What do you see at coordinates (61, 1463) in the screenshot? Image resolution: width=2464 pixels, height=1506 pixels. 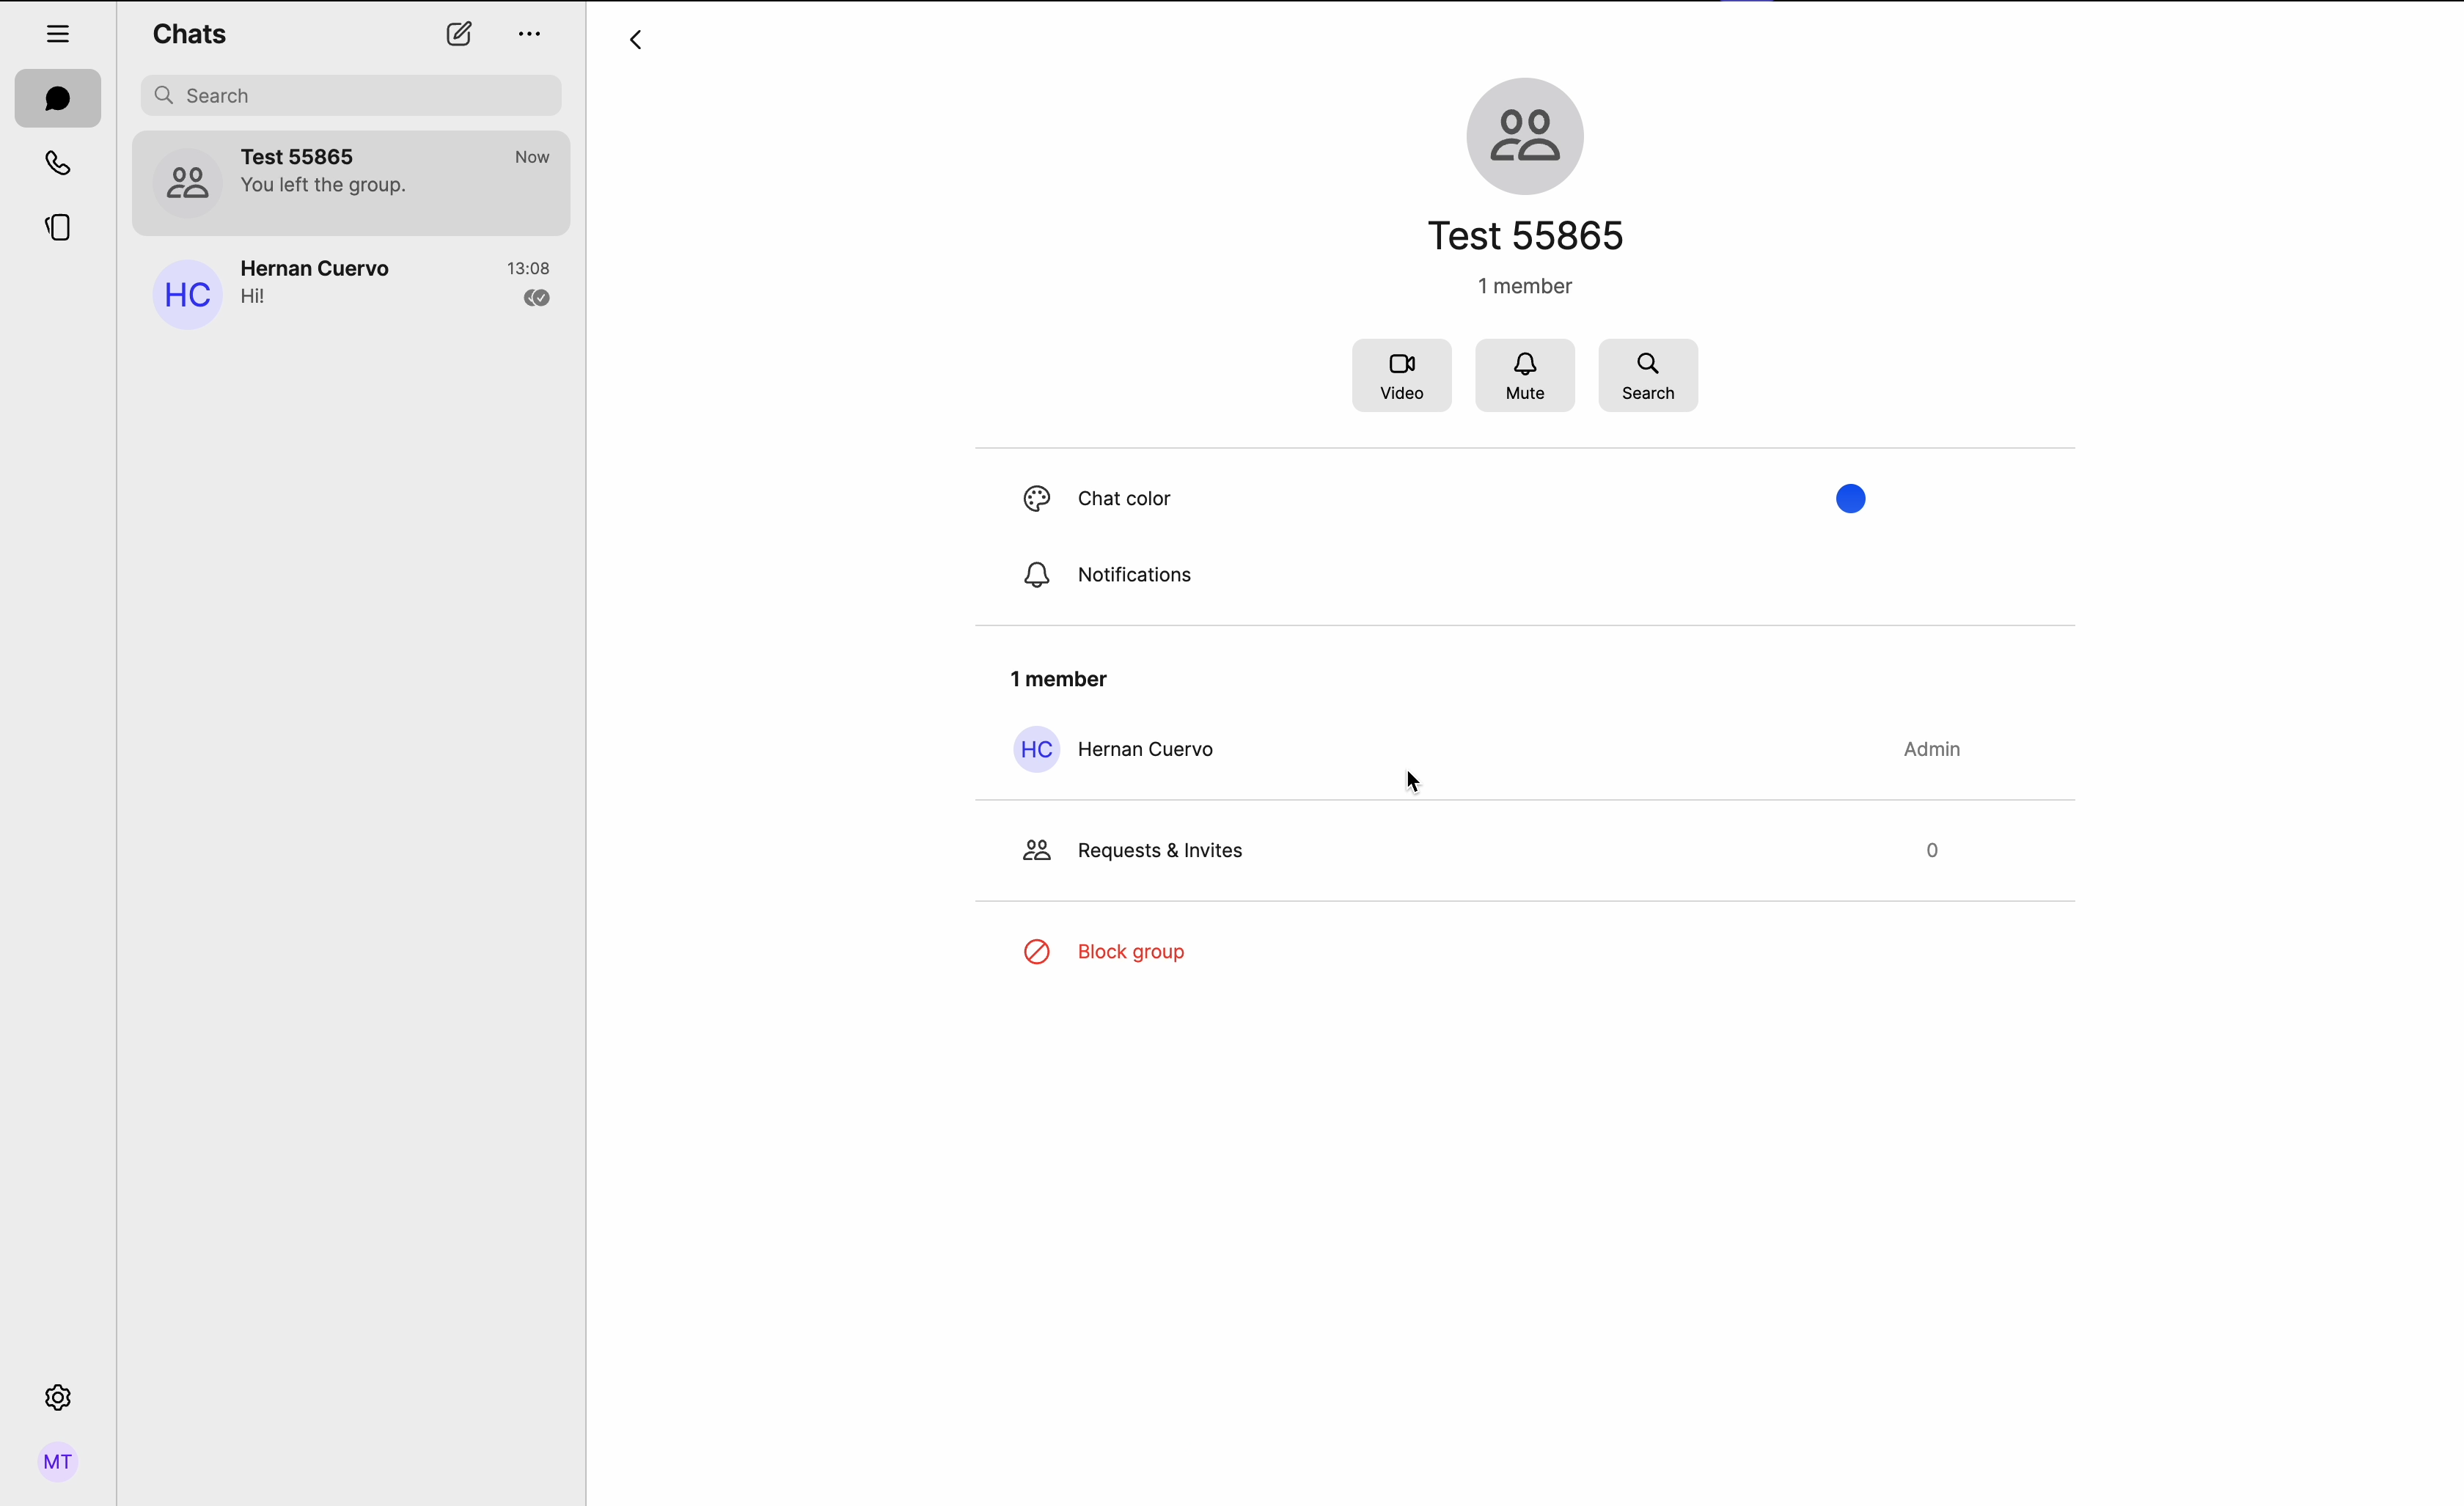 I see `profile` at bounding box center [61, 1463].